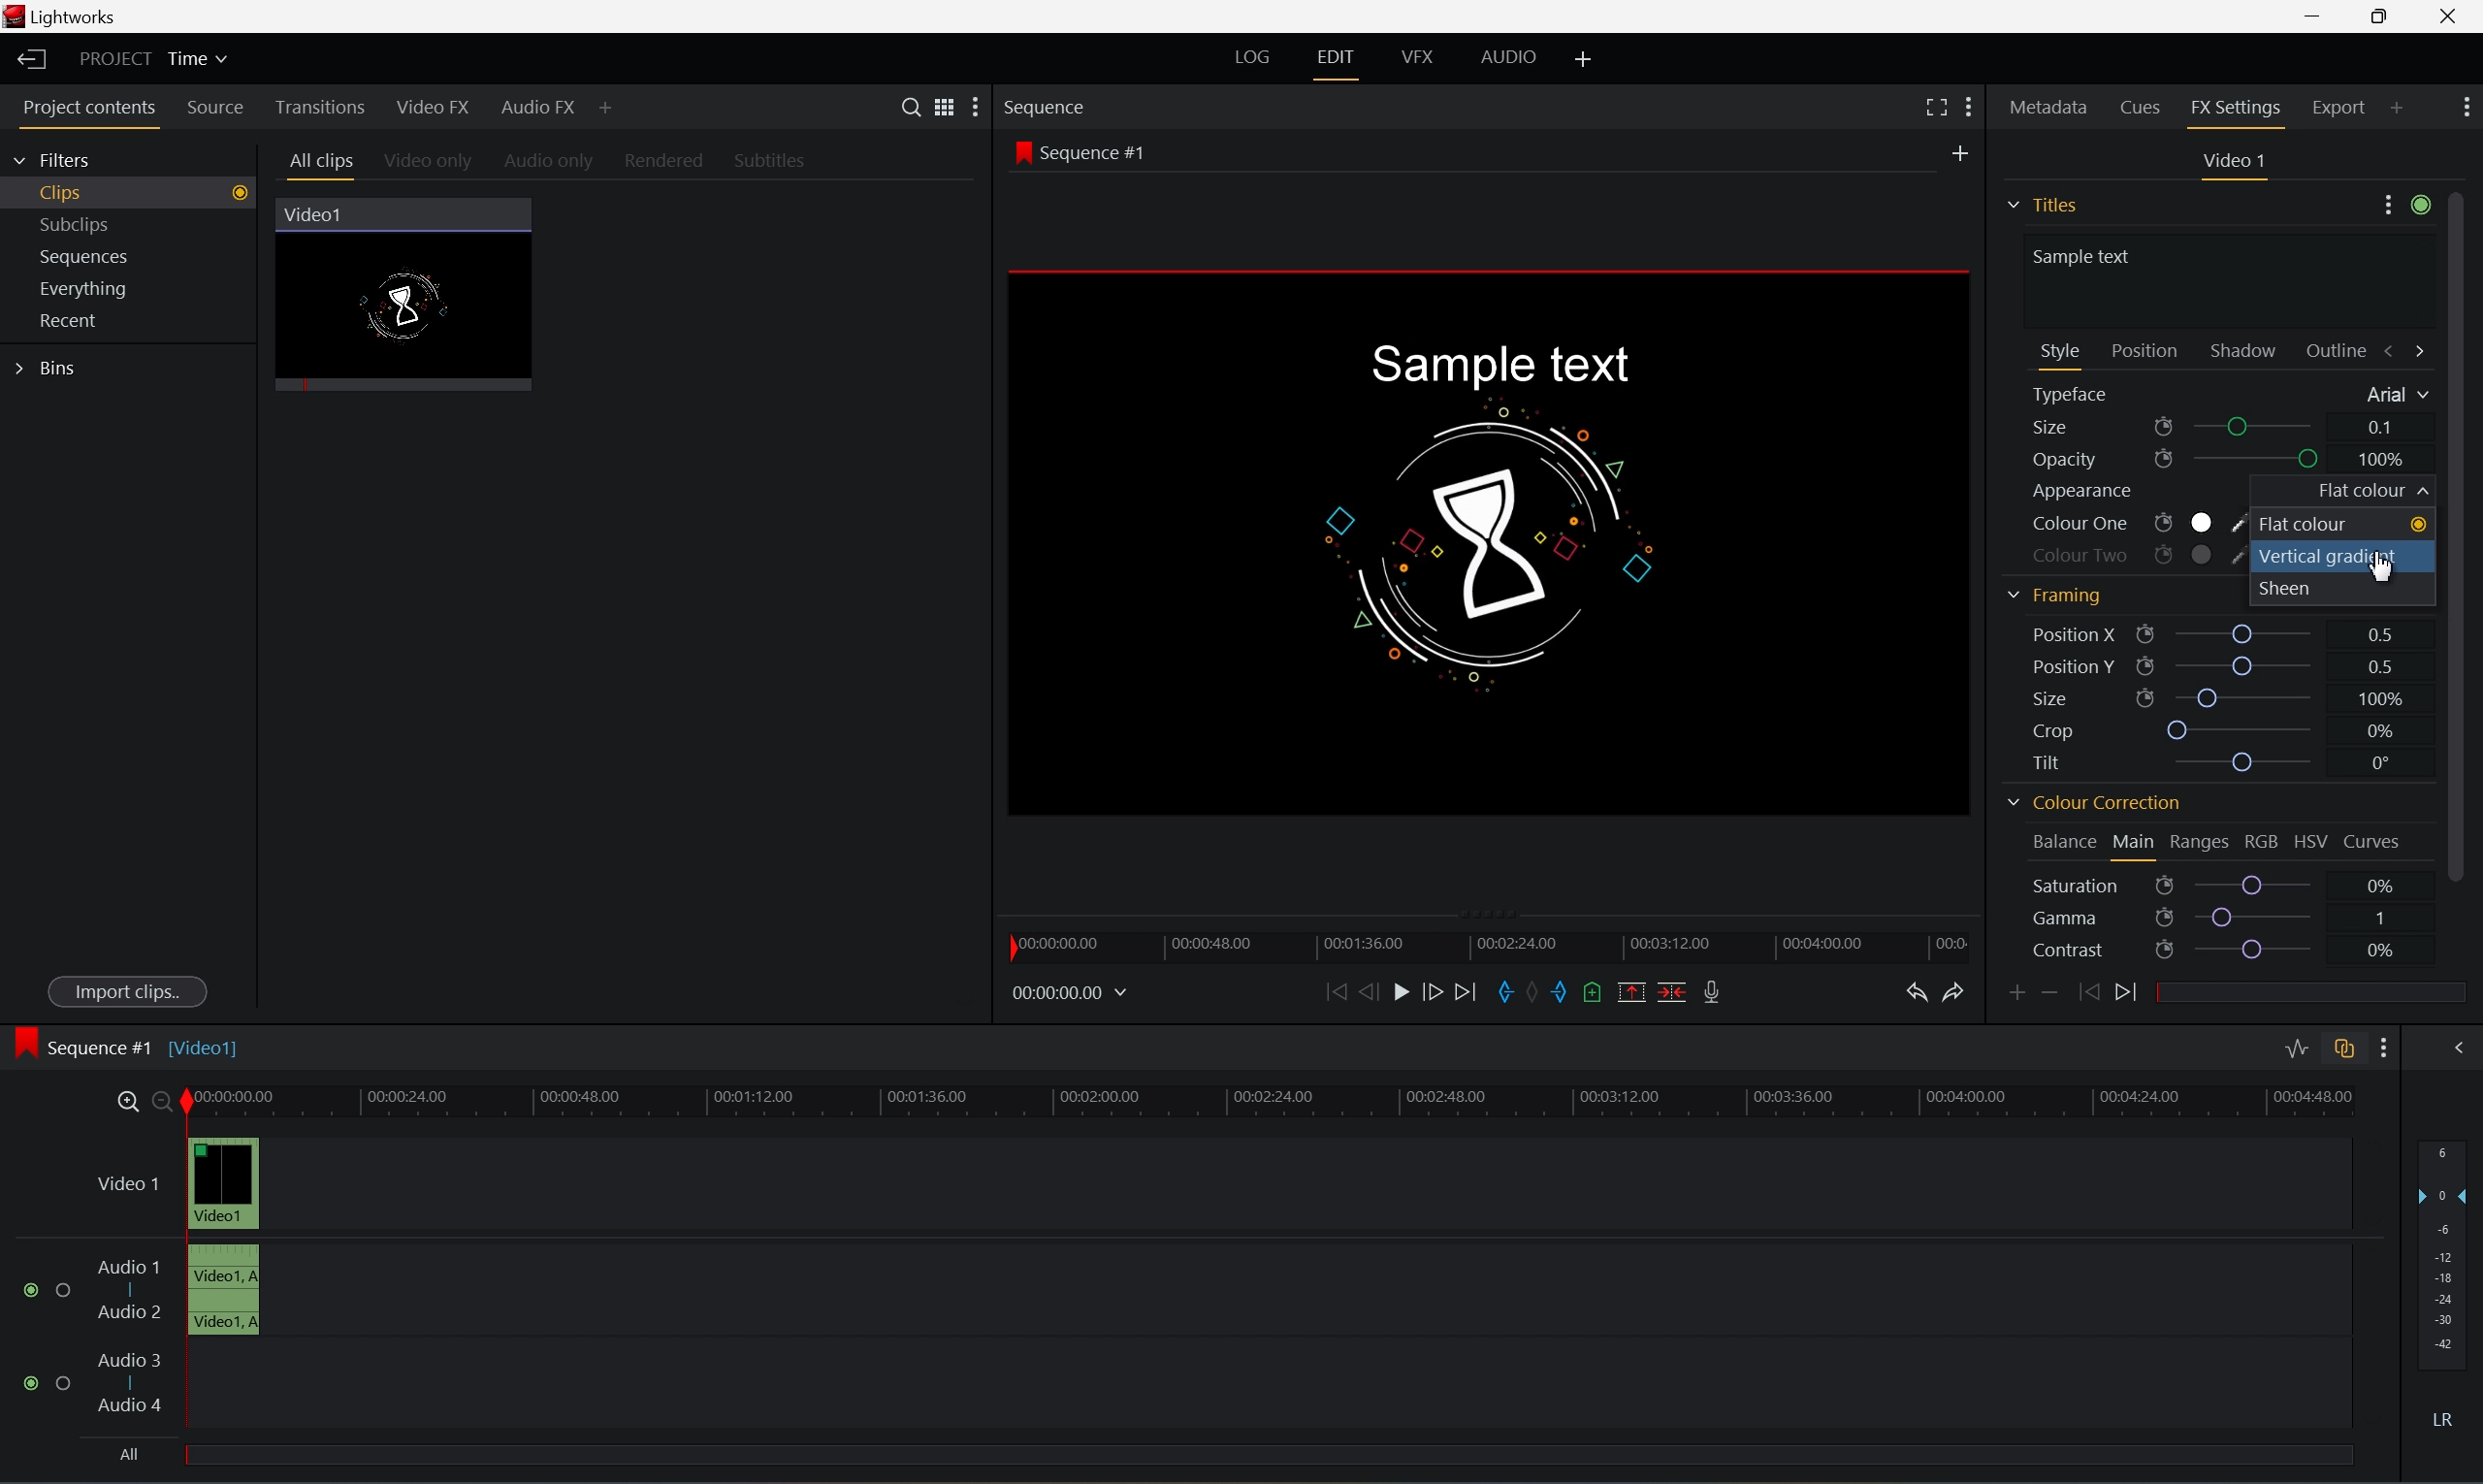 The width and height of the screenshot is (2483, 1484). What do you see at coordinates (2455, 18) in the screenshot?
I see `close` at bounding box center [2455, 18].